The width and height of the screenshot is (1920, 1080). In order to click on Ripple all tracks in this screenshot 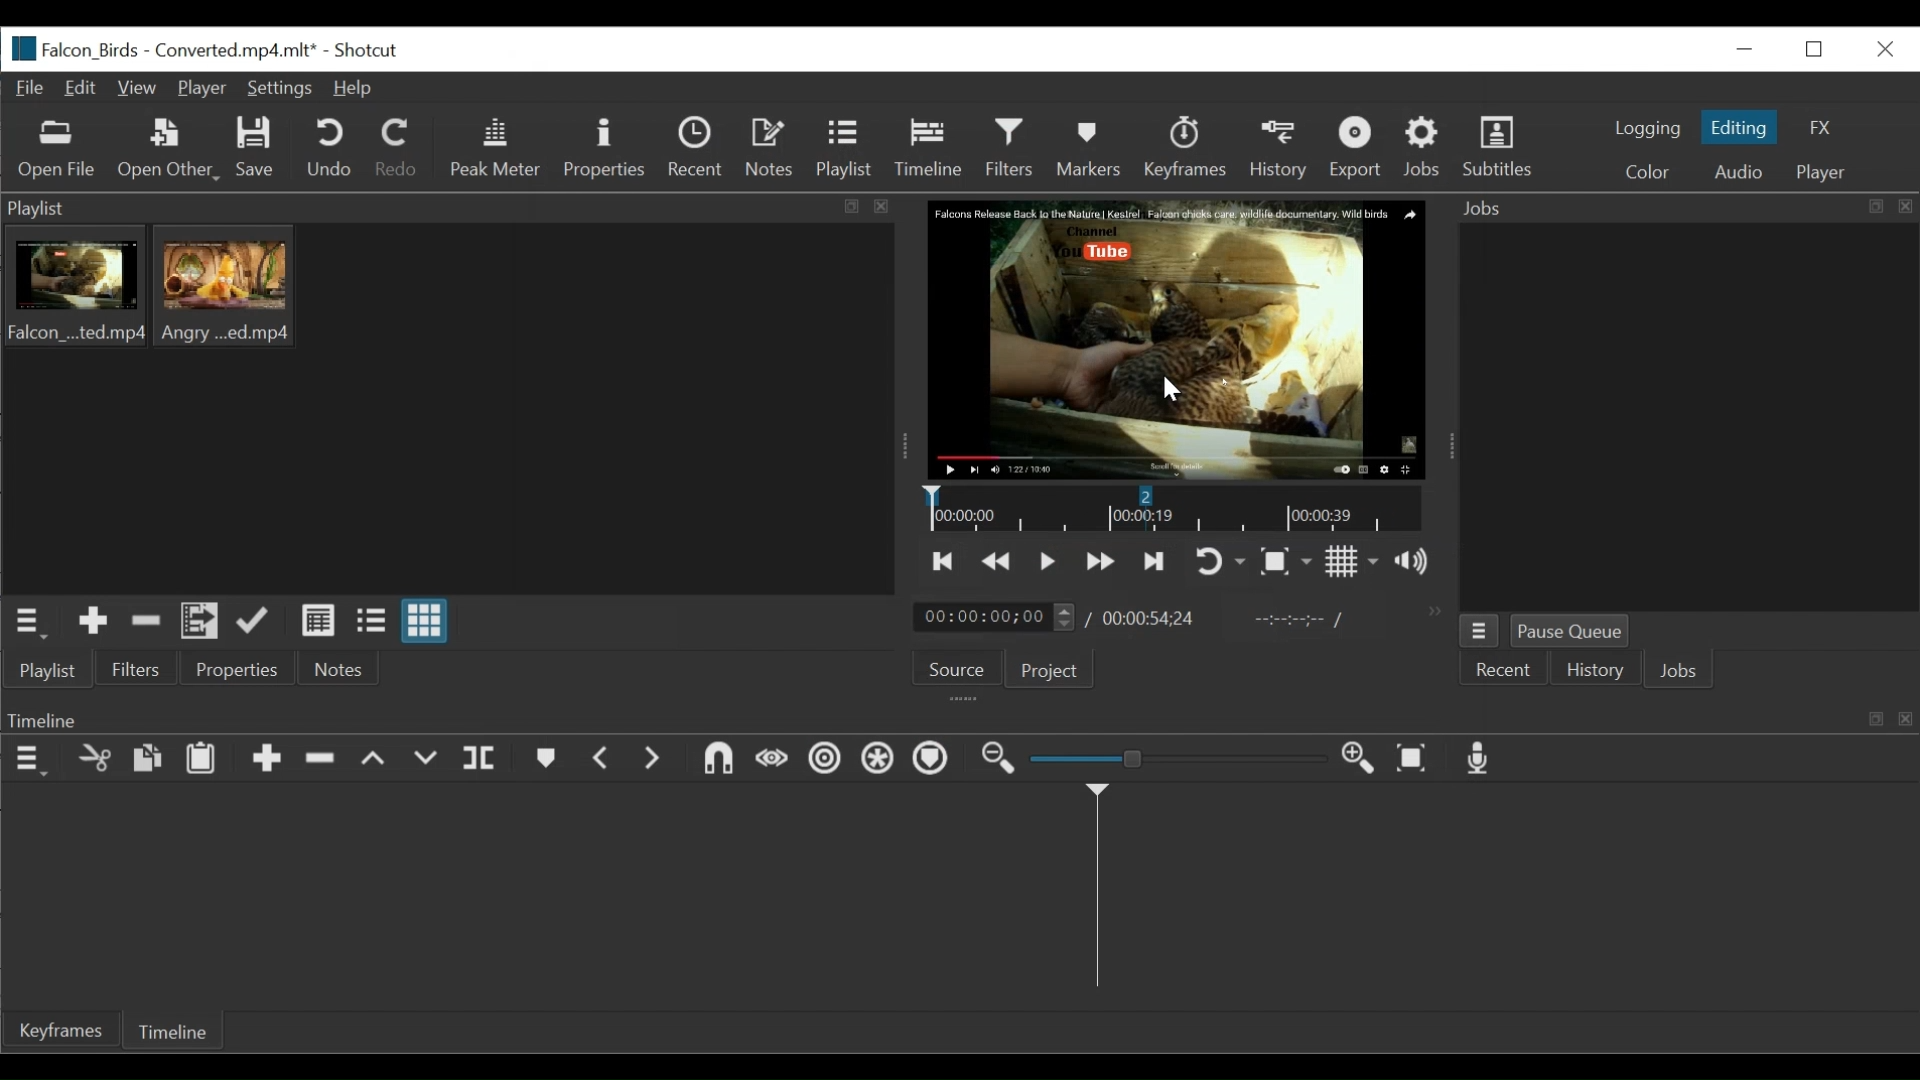, I will do `click(879, 762)`.